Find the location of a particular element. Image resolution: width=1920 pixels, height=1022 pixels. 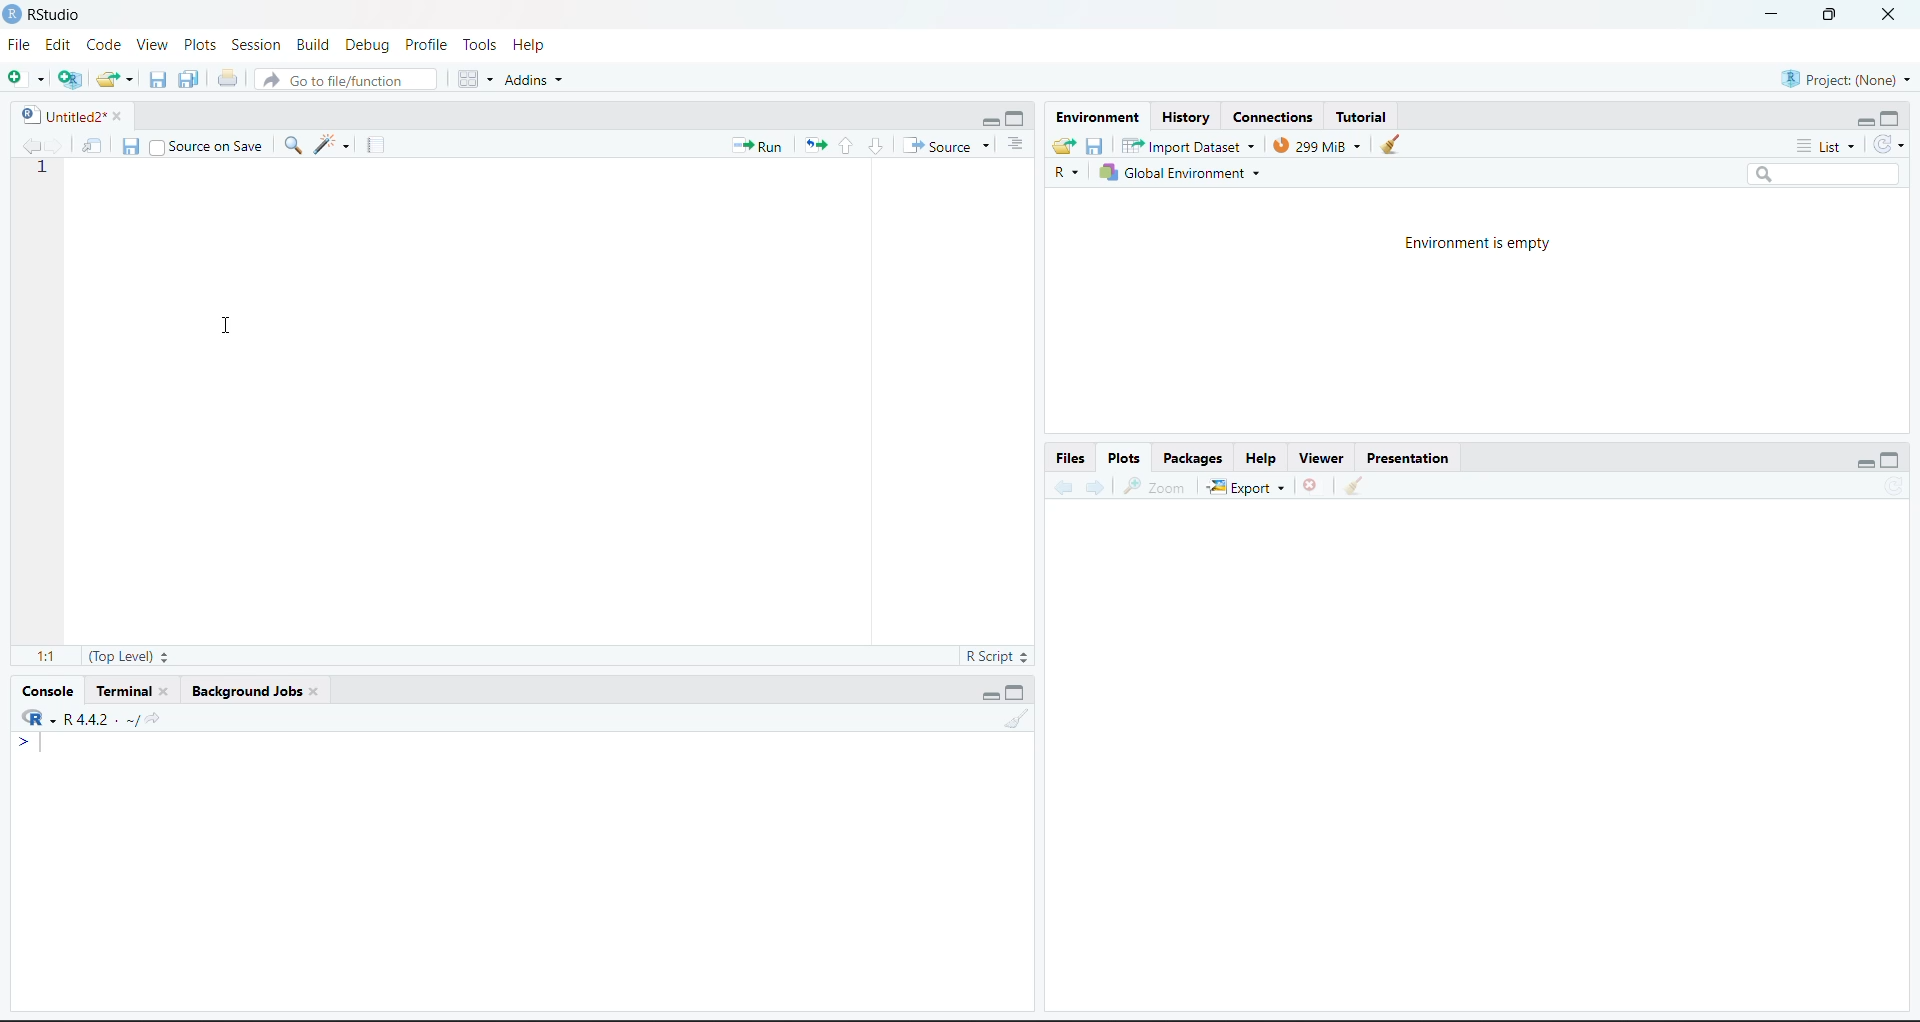

maximize is located at coordinates (1014, 693).